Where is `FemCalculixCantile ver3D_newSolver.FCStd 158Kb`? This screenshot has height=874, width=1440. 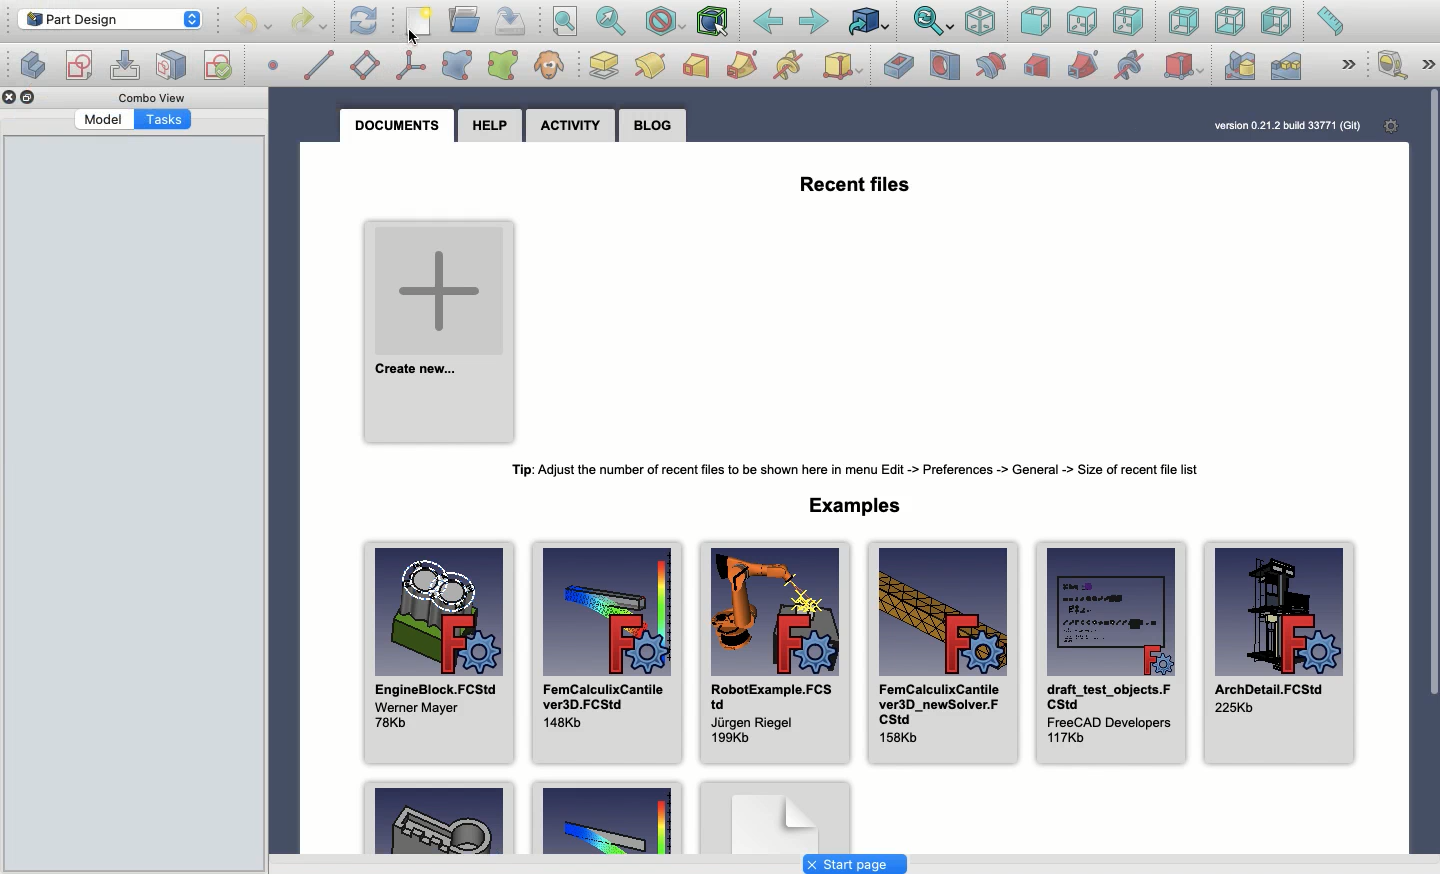
FemCalculixCantile ver3D_newSolver.FCStd 158Kb is located at coordinates (940, 651).